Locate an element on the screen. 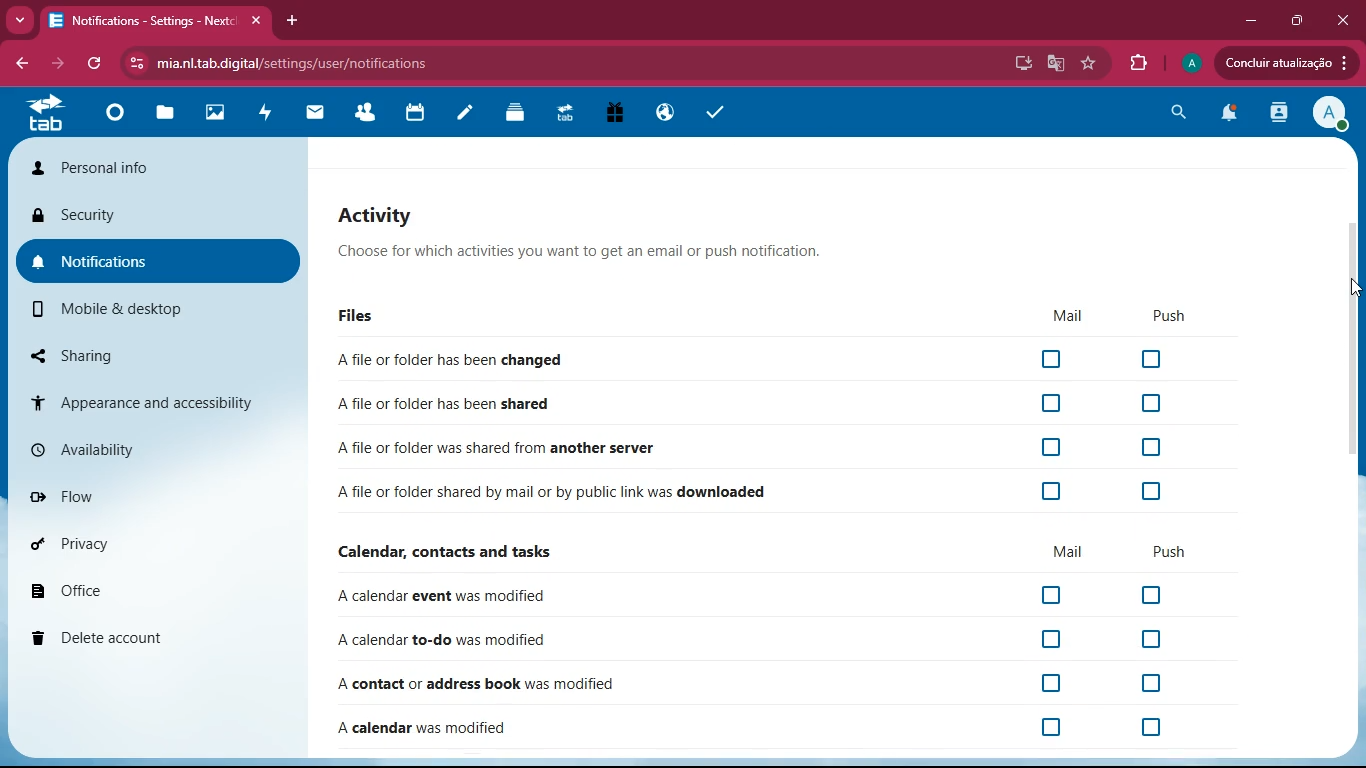 The width and height of the screenshot is (1366, 768). off is located at coordinates (1132, 684).